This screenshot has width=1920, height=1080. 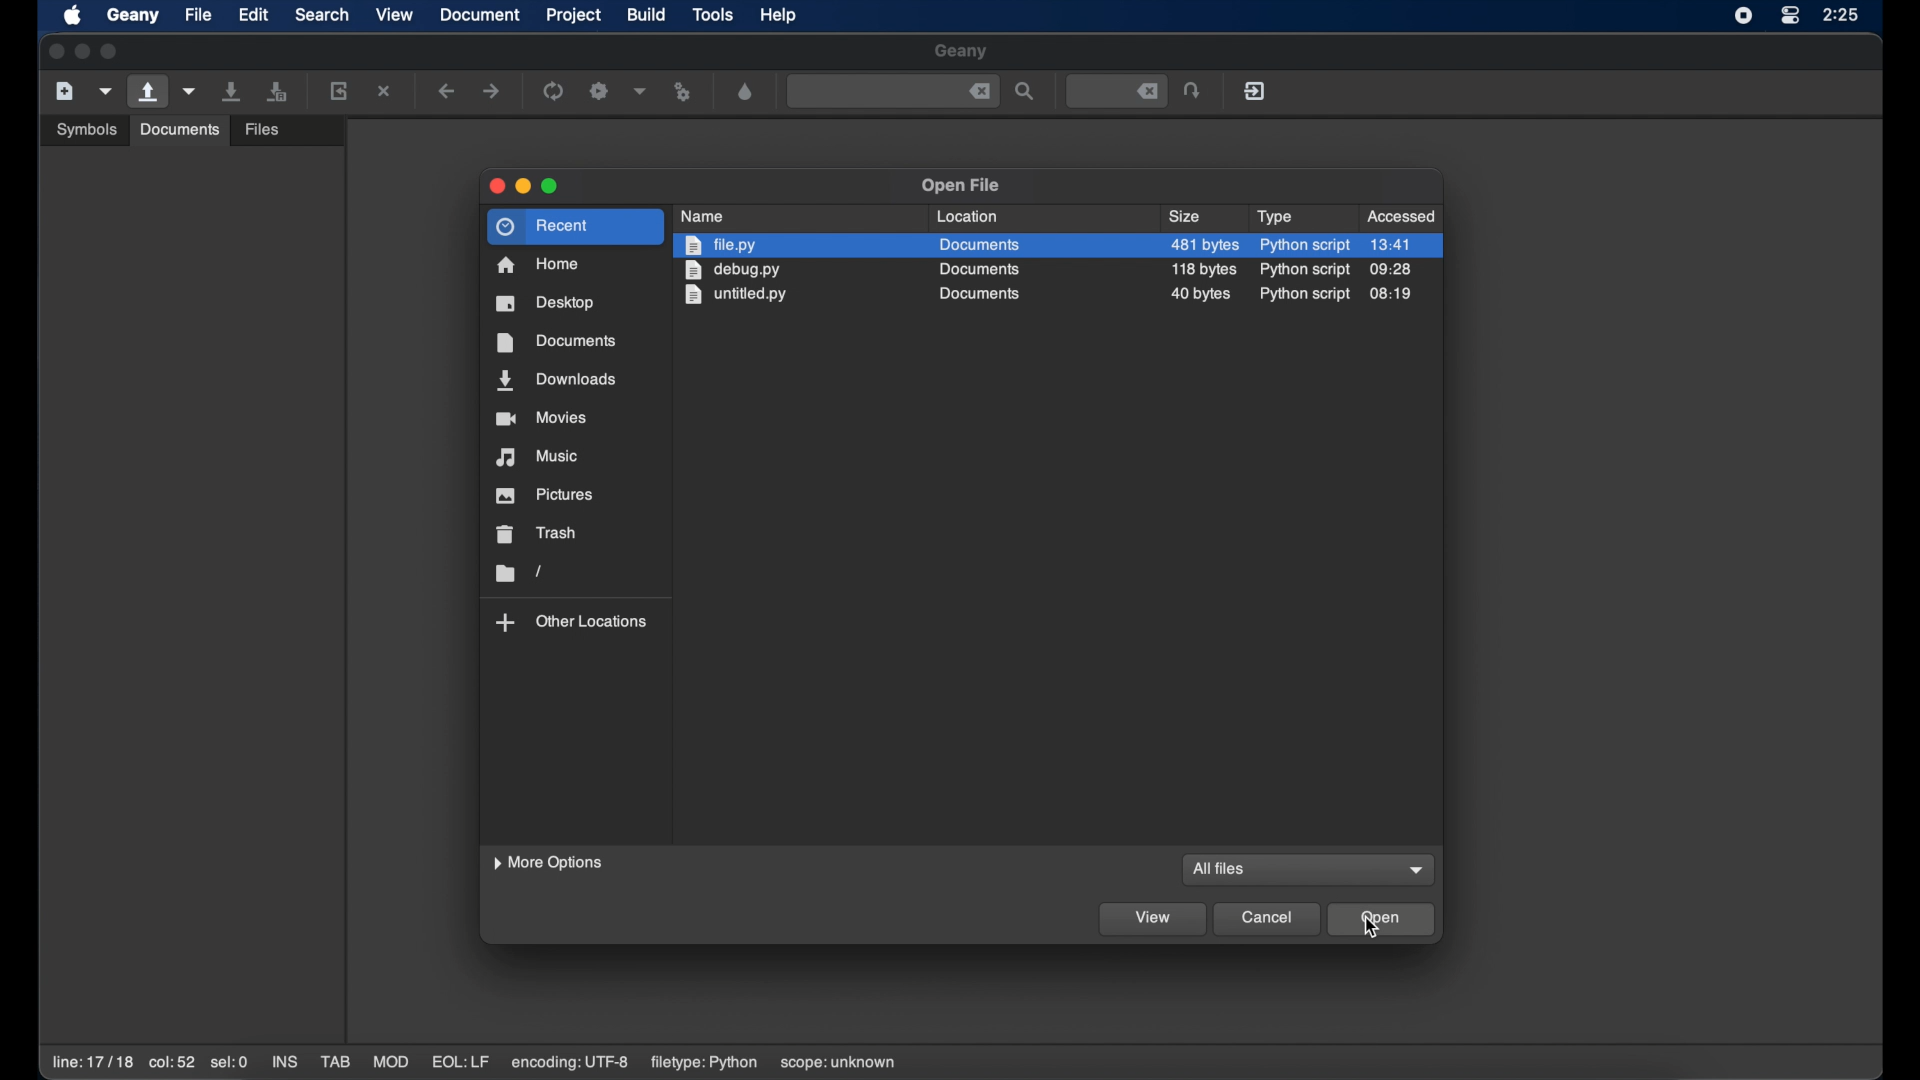 I want to click on documents, so click(x=983, y=245).